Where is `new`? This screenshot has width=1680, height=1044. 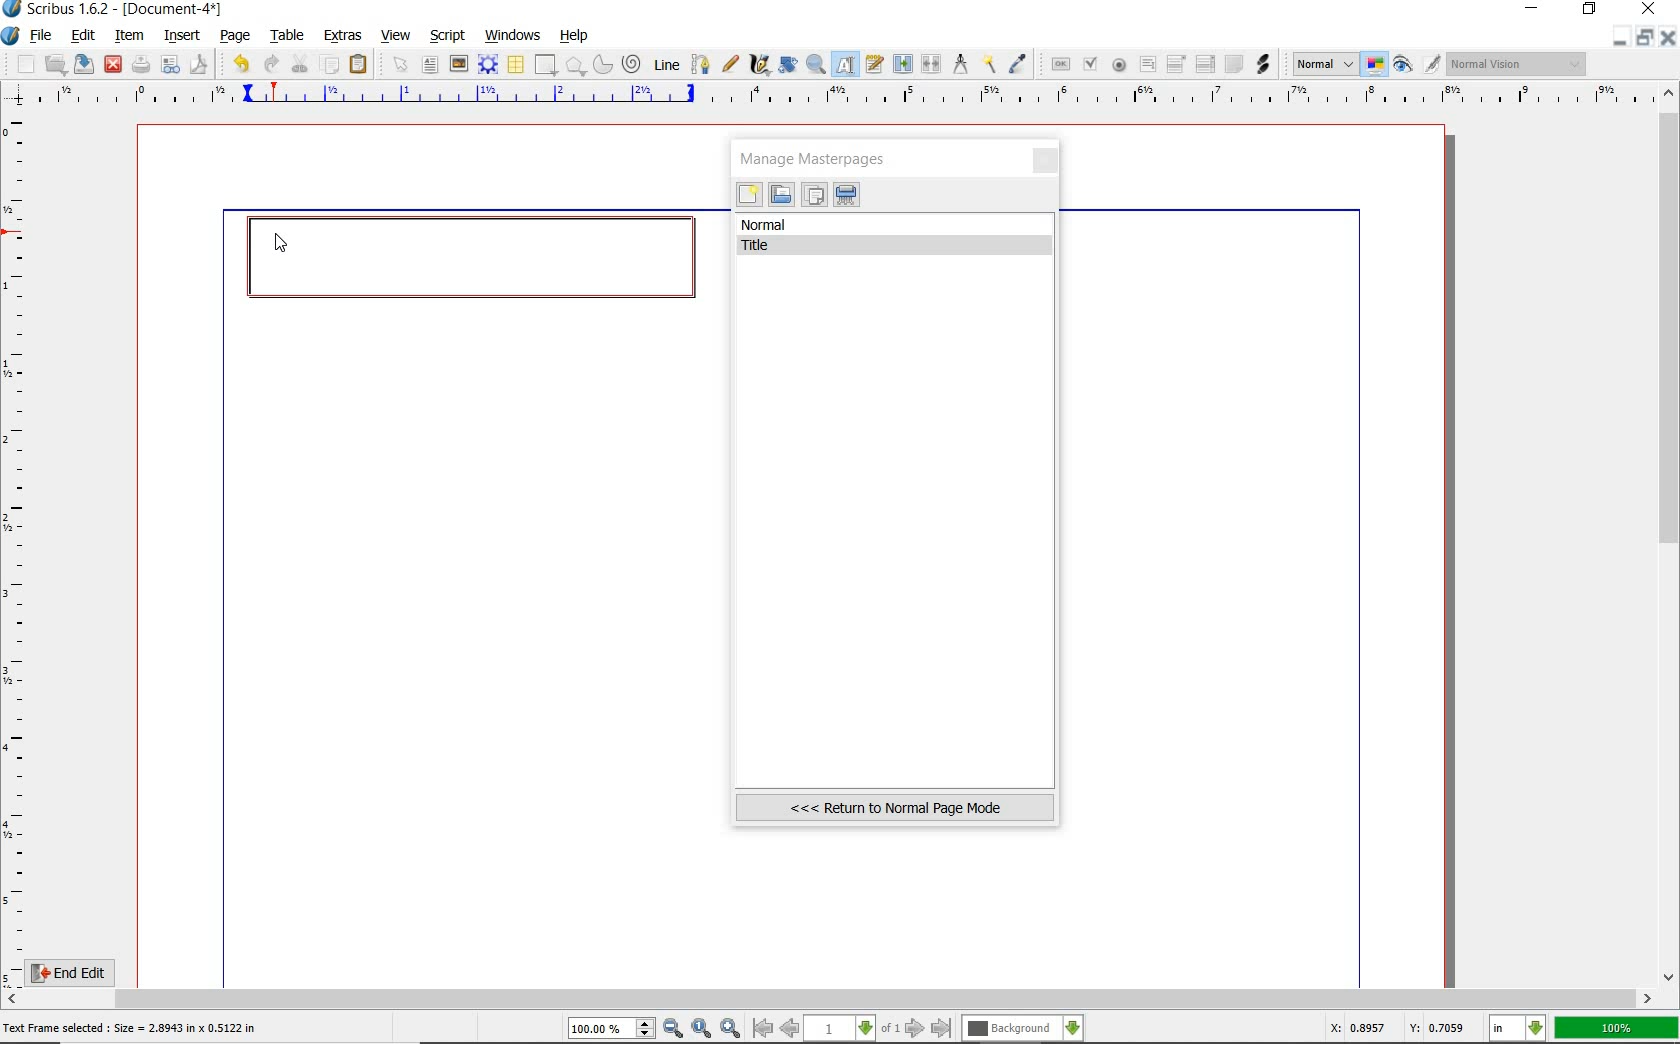 new is located at coordinates (19, 64).